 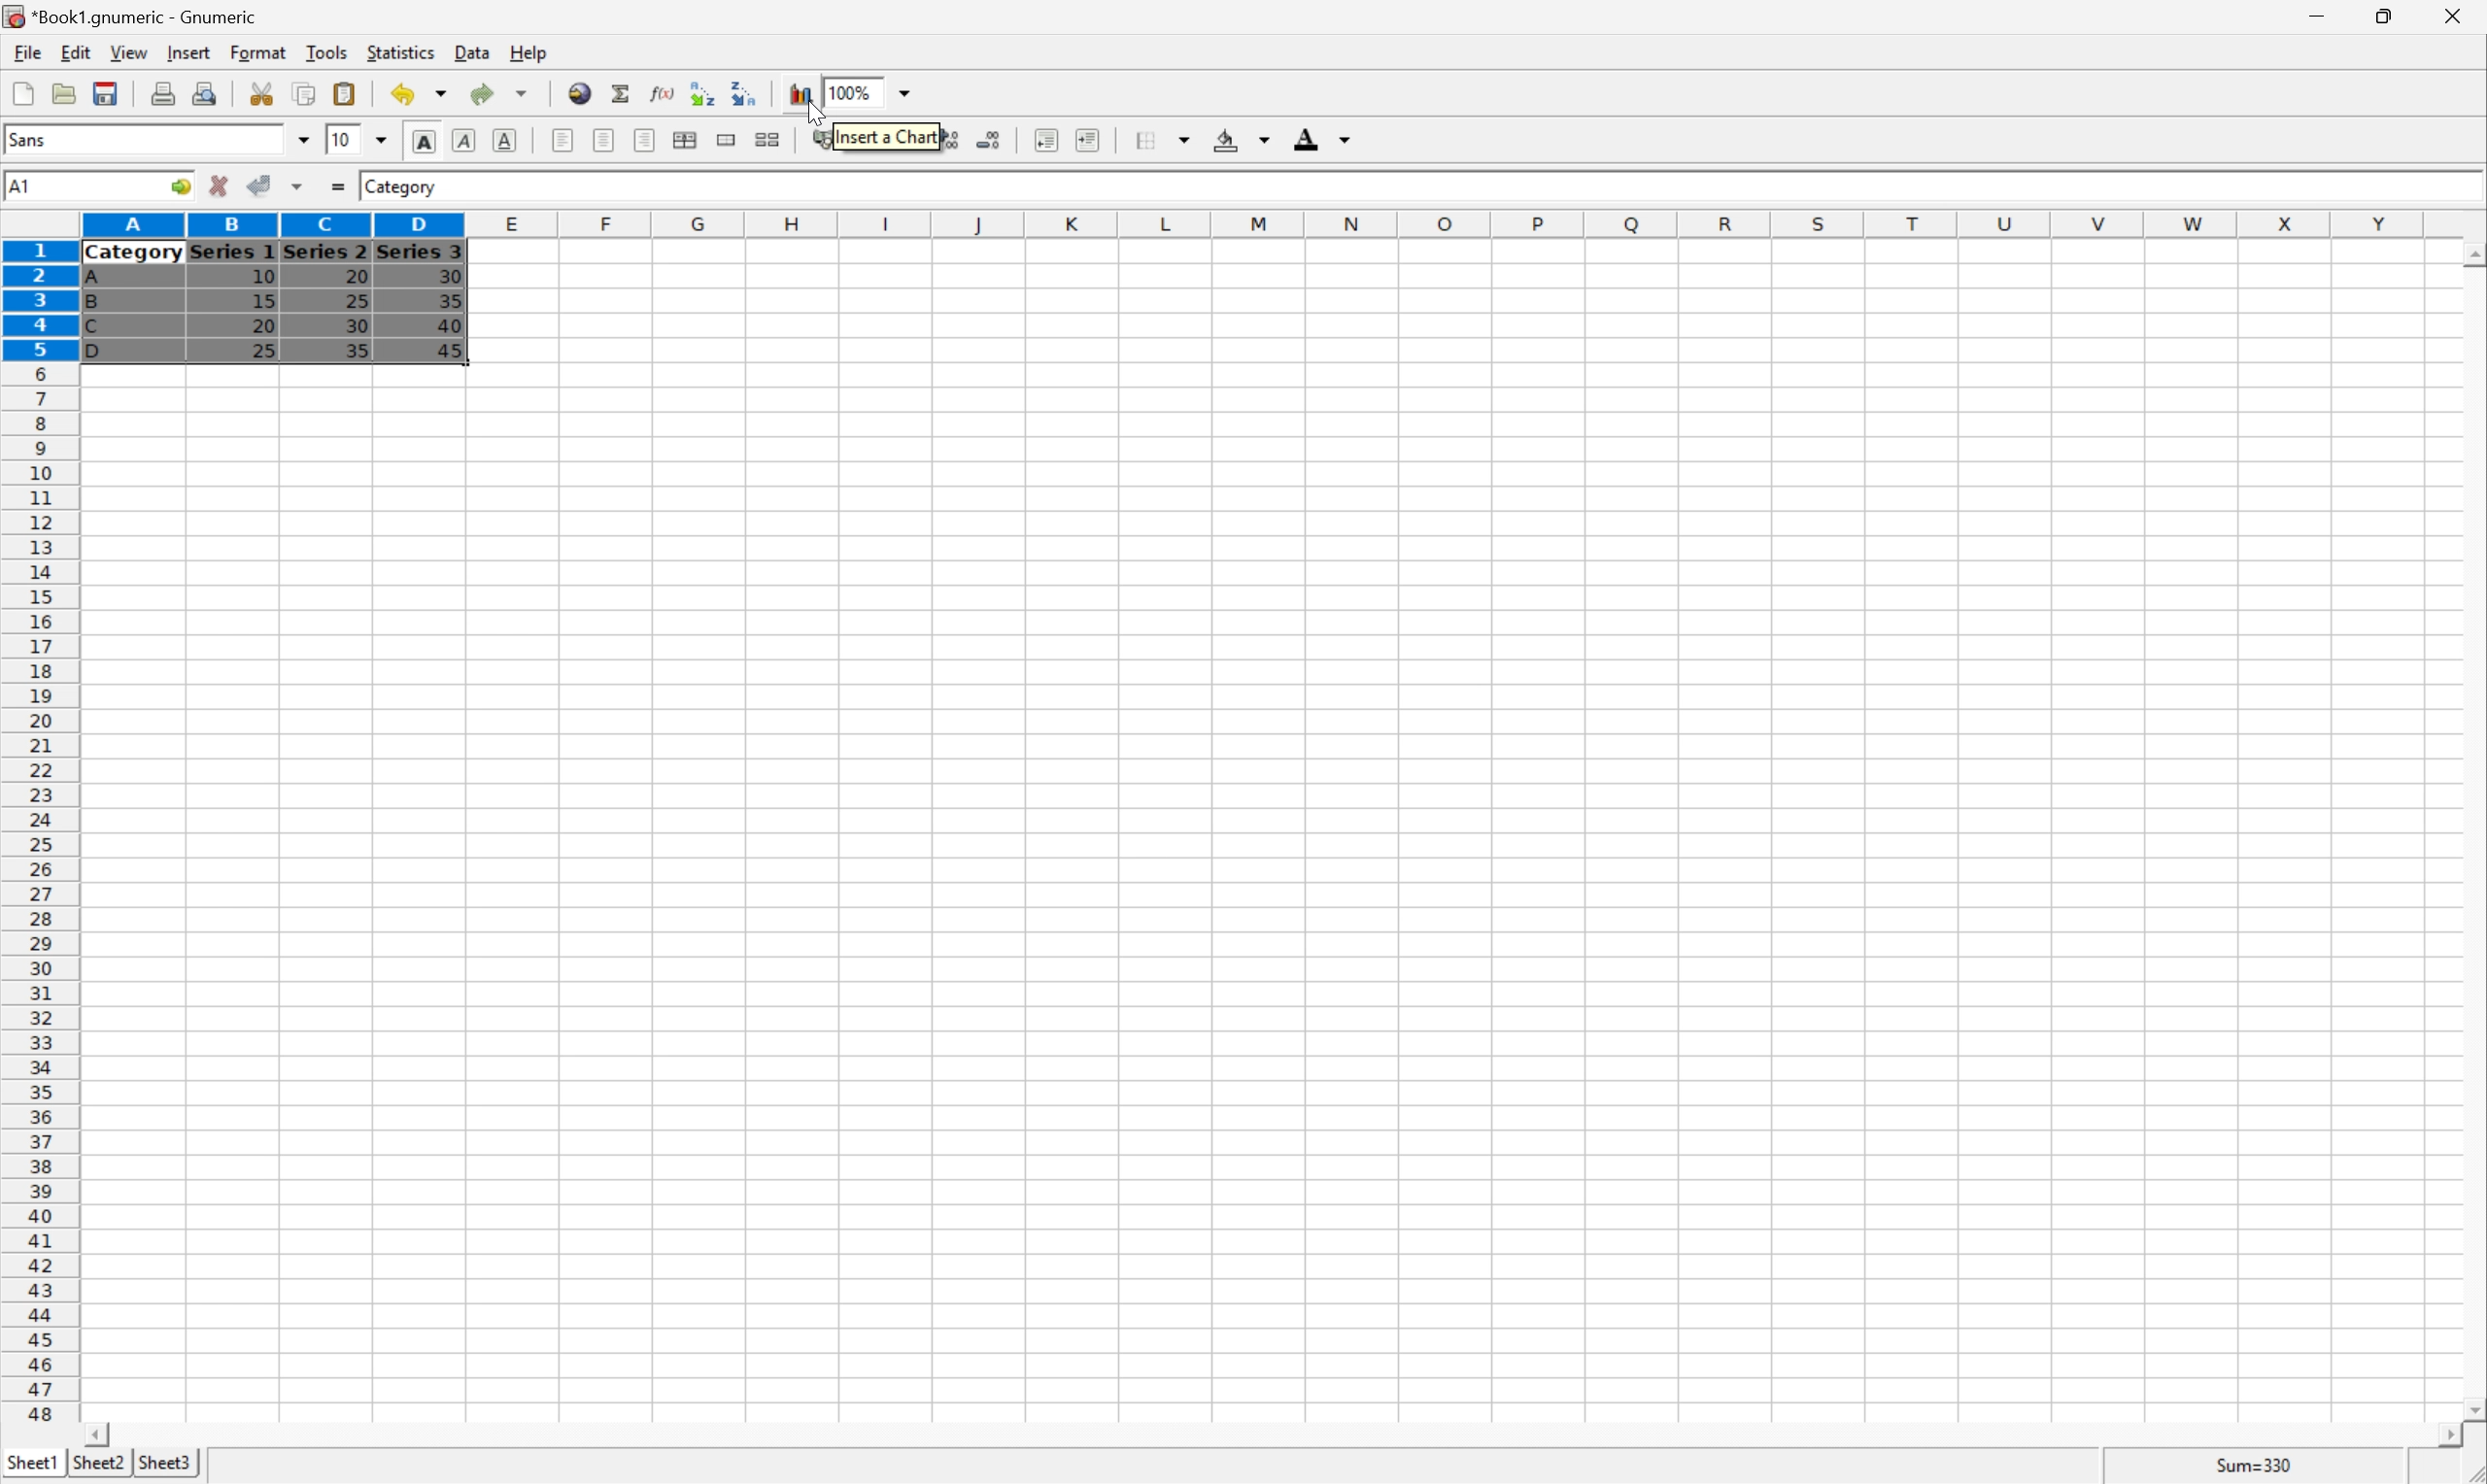 What do you see at coordinates (987, 137) in the screenshot?
I see `Decrease the number of decimals displayed` at bounding box center [987, 137].